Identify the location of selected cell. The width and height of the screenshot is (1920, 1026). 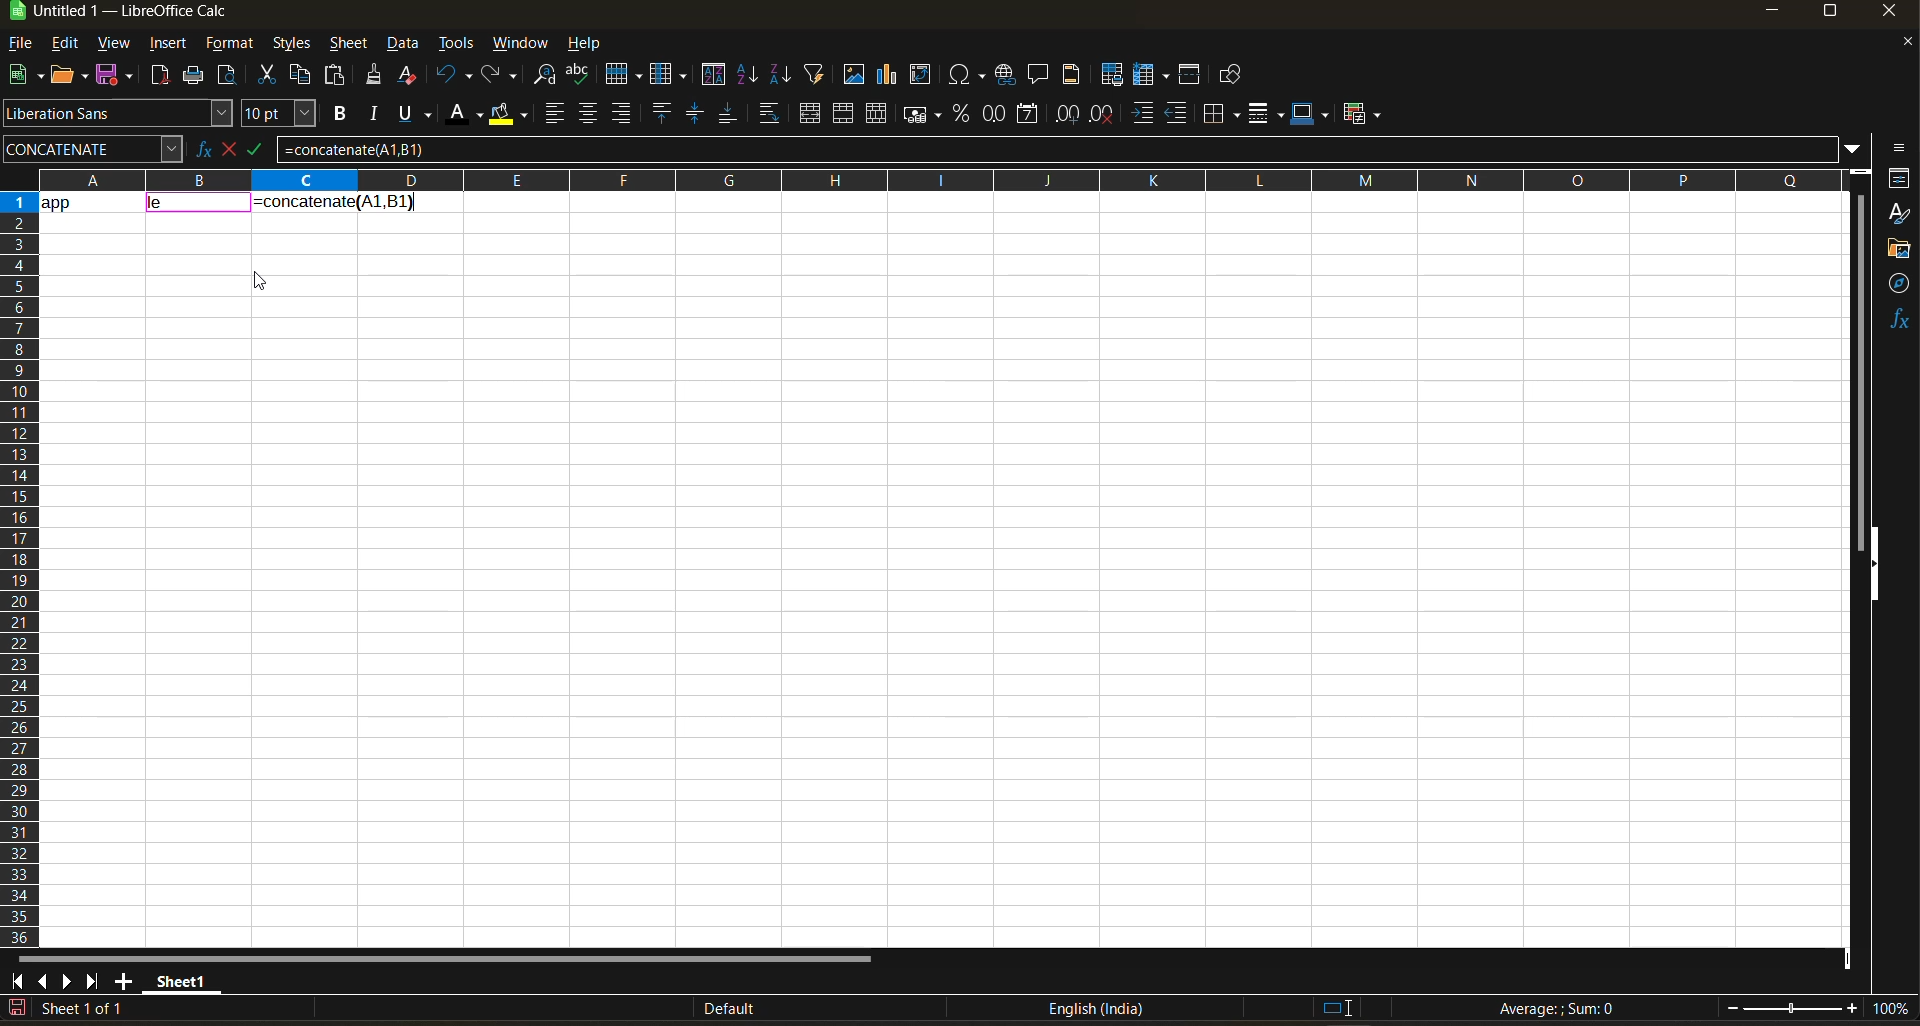
(199, 204).